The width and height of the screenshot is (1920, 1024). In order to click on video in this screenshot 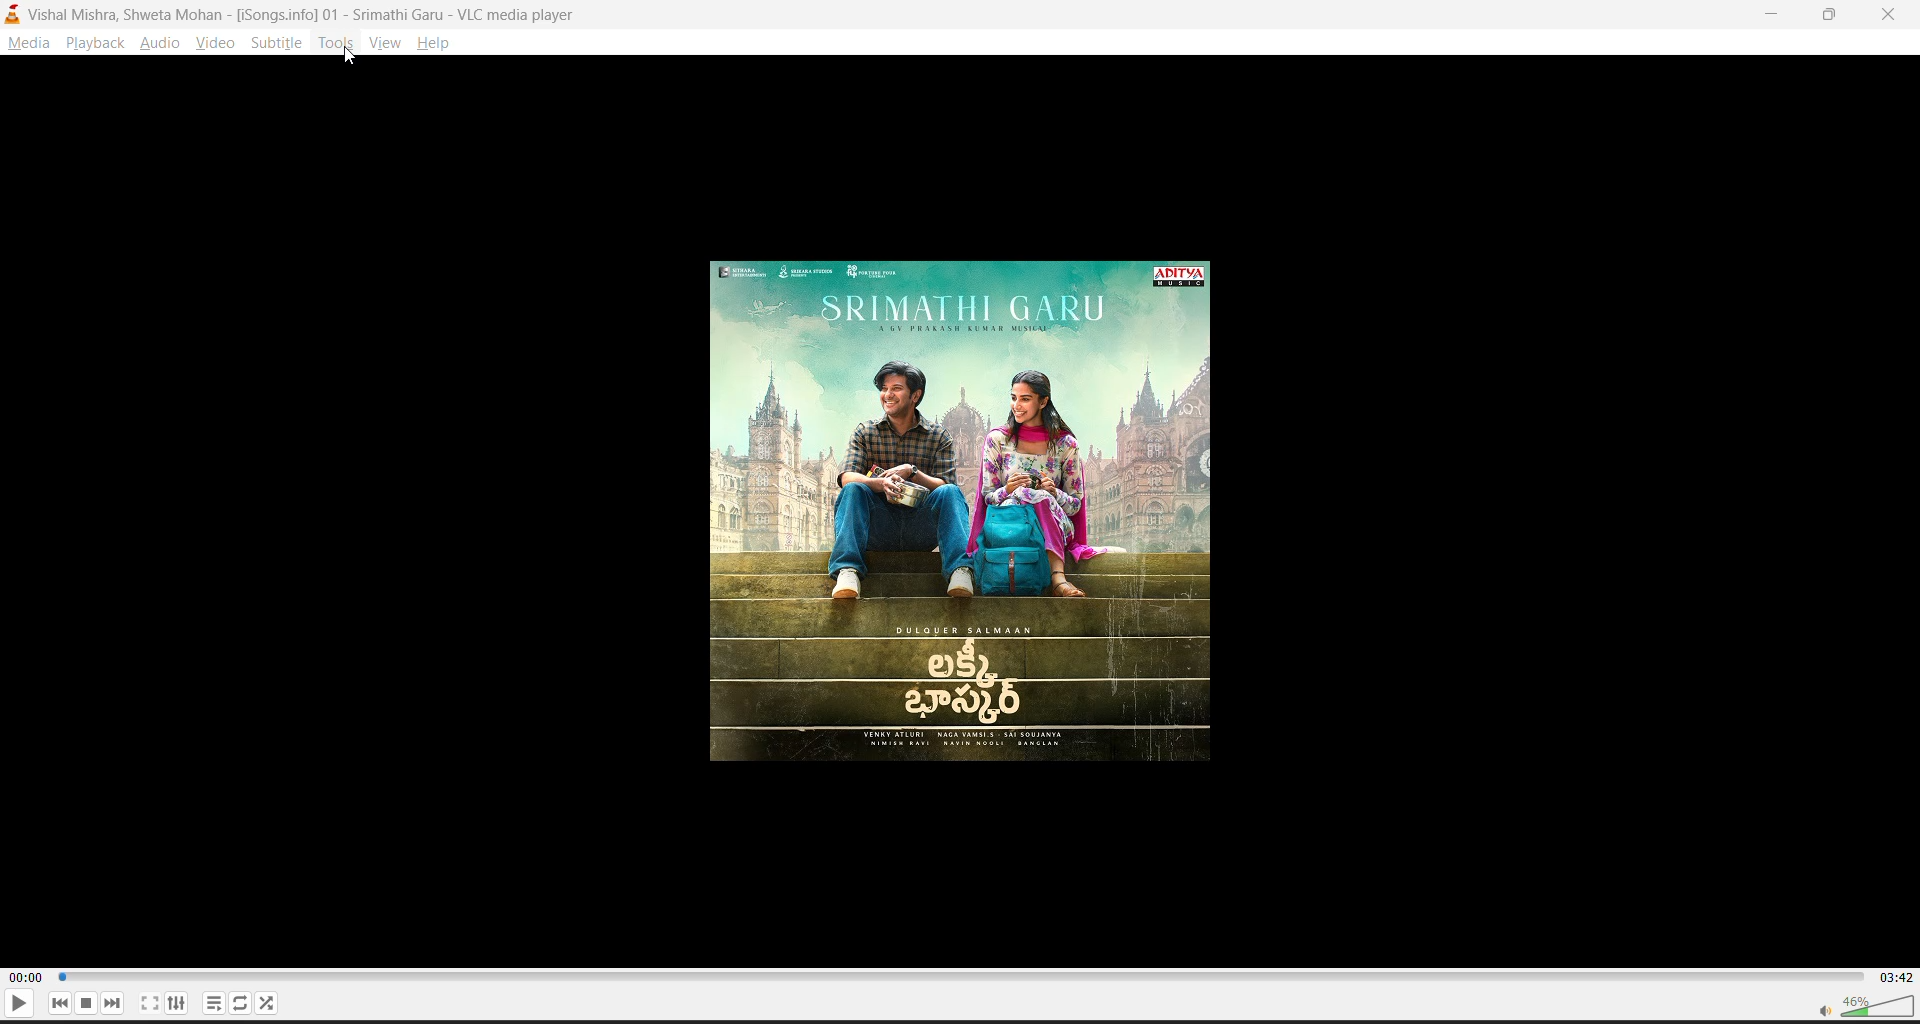, I will do `click(209, 44)`.